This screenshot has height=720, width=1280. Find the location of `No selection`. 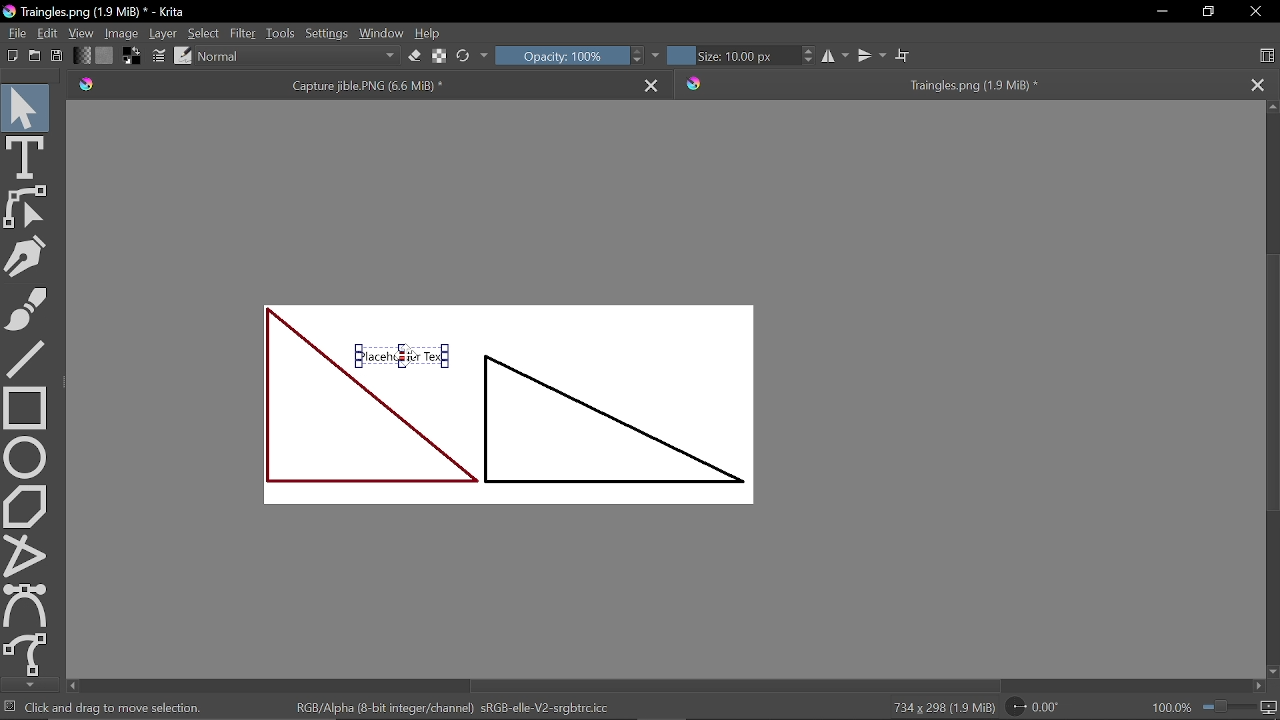

No selection is located at coordinates (10, 706).